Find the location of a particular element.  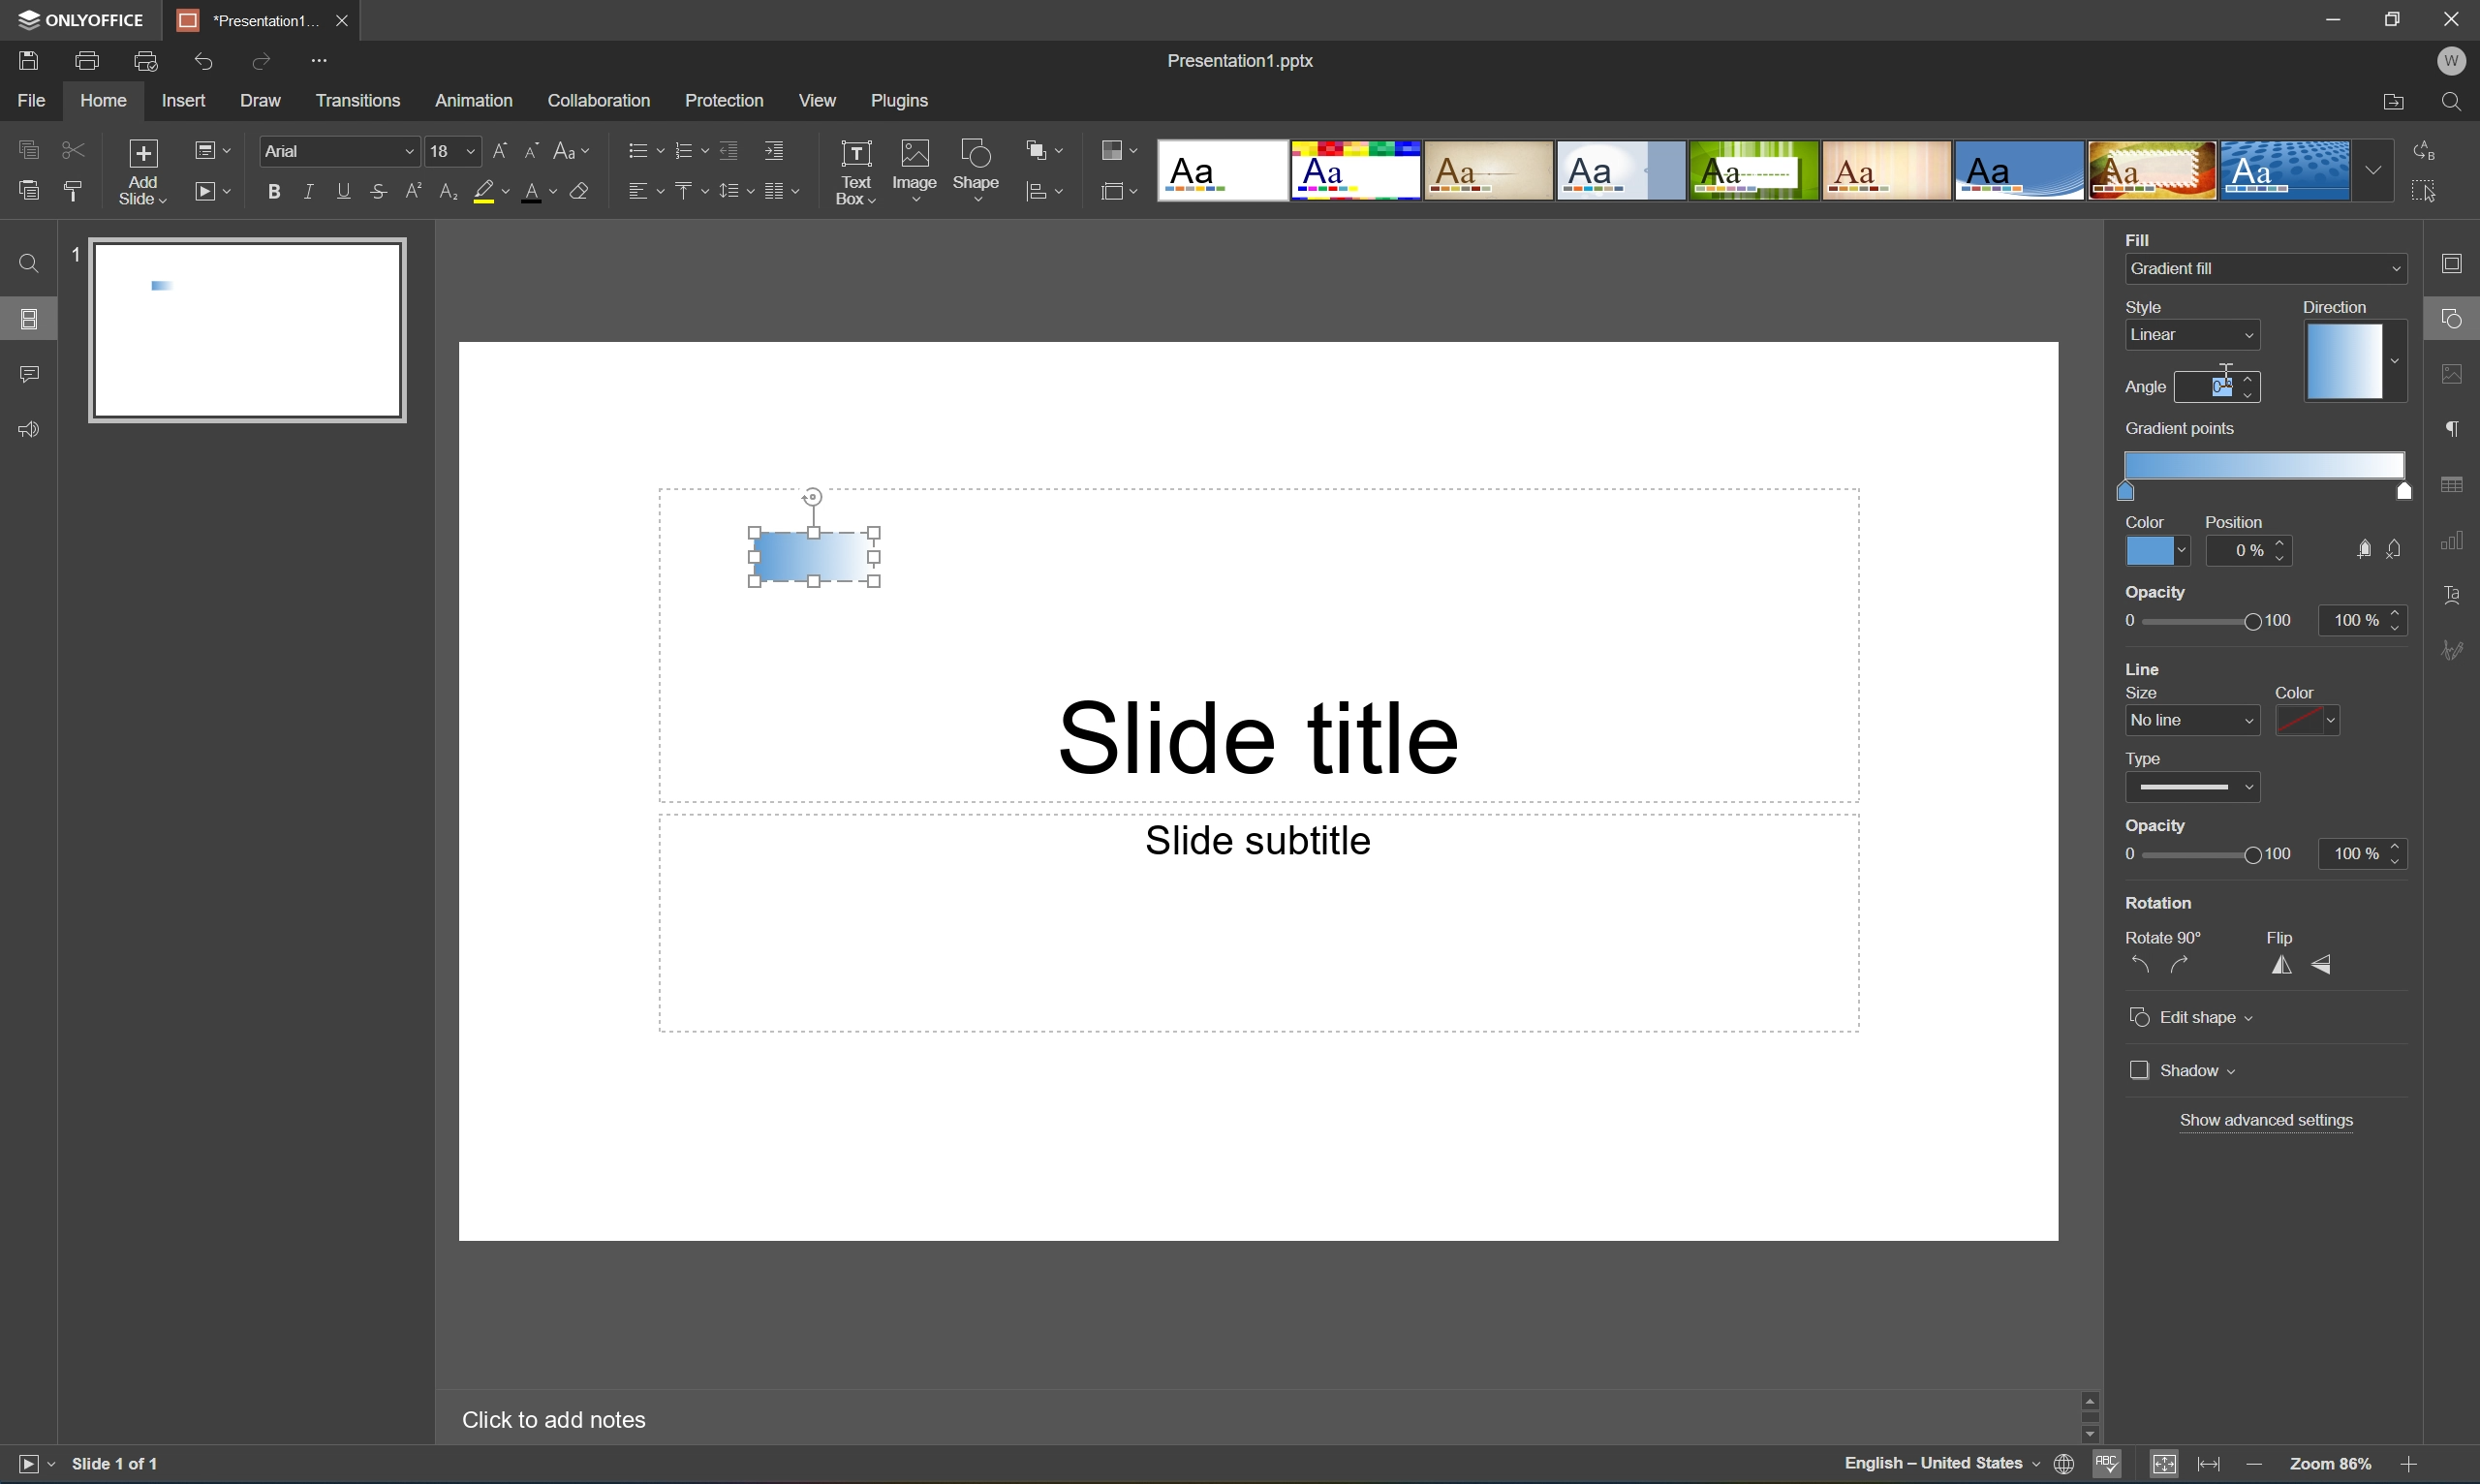

Customize quick access toolbar is located at coordinates (326, 58).